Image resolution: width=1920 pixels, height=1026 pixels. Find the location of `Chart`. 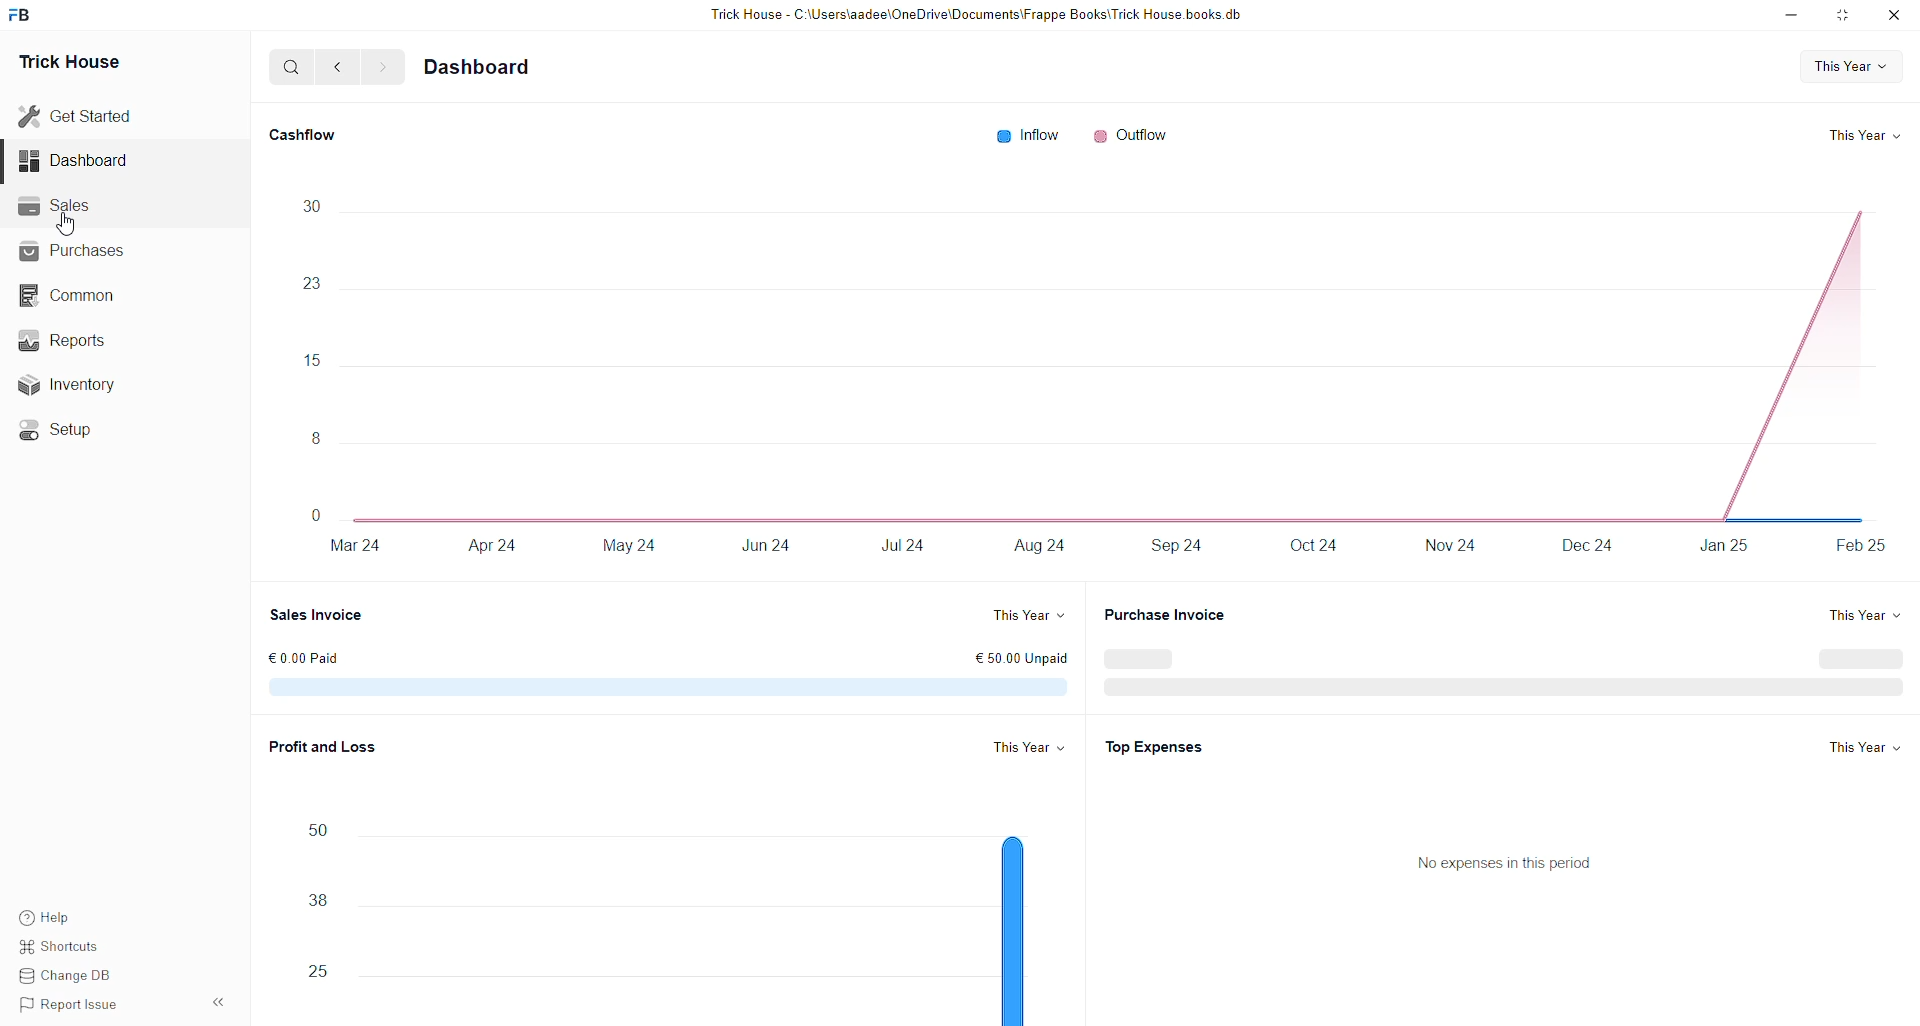

Chart is located at coordinates (1092, 375).